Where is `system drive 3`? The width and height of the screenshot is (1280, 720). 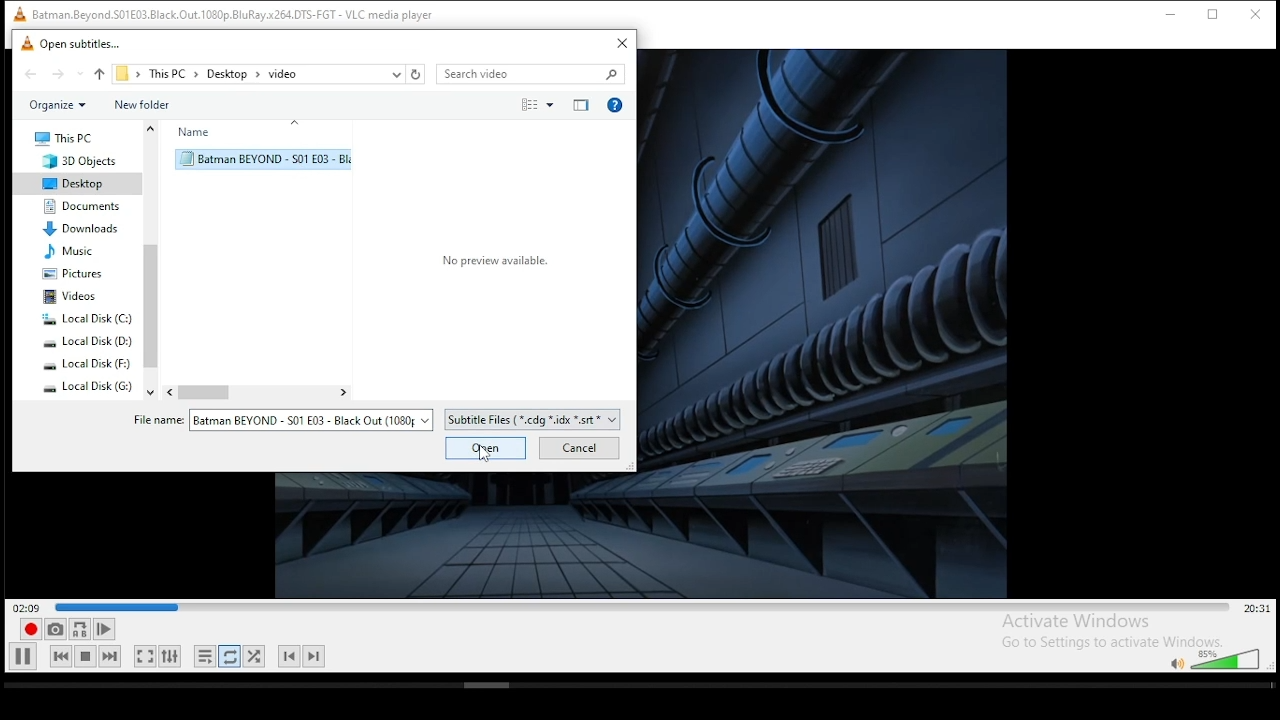
system drive 3 is located at coordinates (88, 365).